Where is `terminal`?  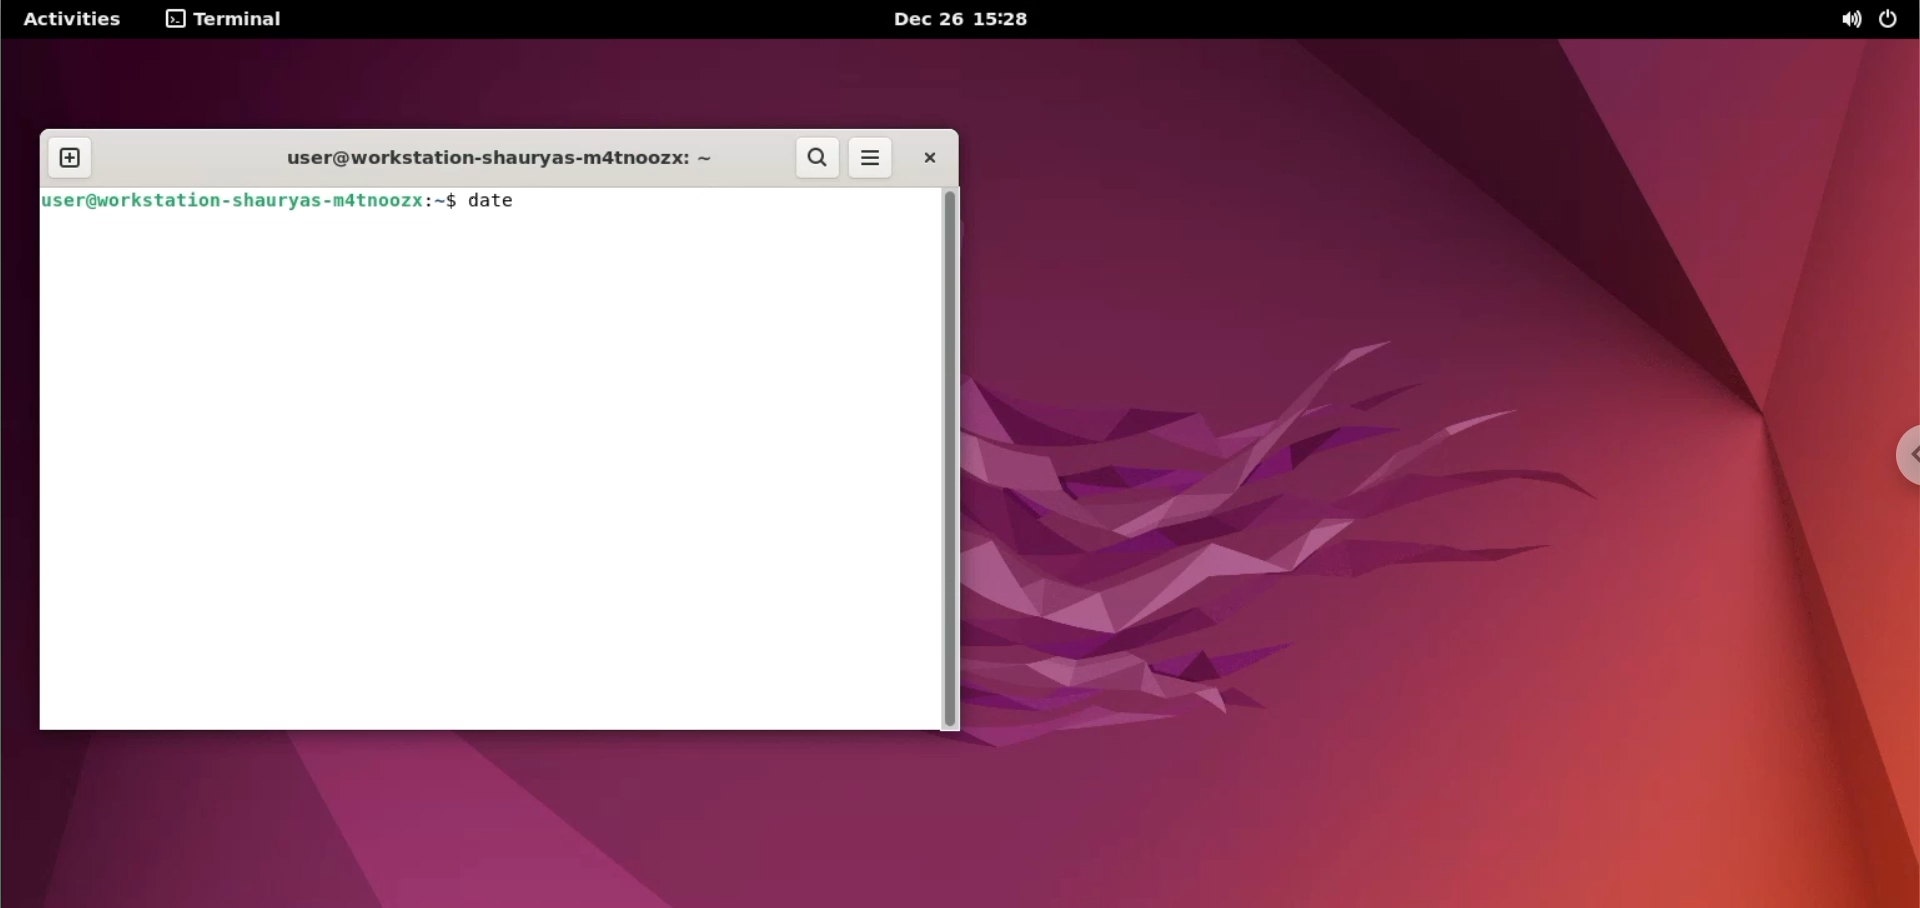 terminal is located at coordinates (230, 21).